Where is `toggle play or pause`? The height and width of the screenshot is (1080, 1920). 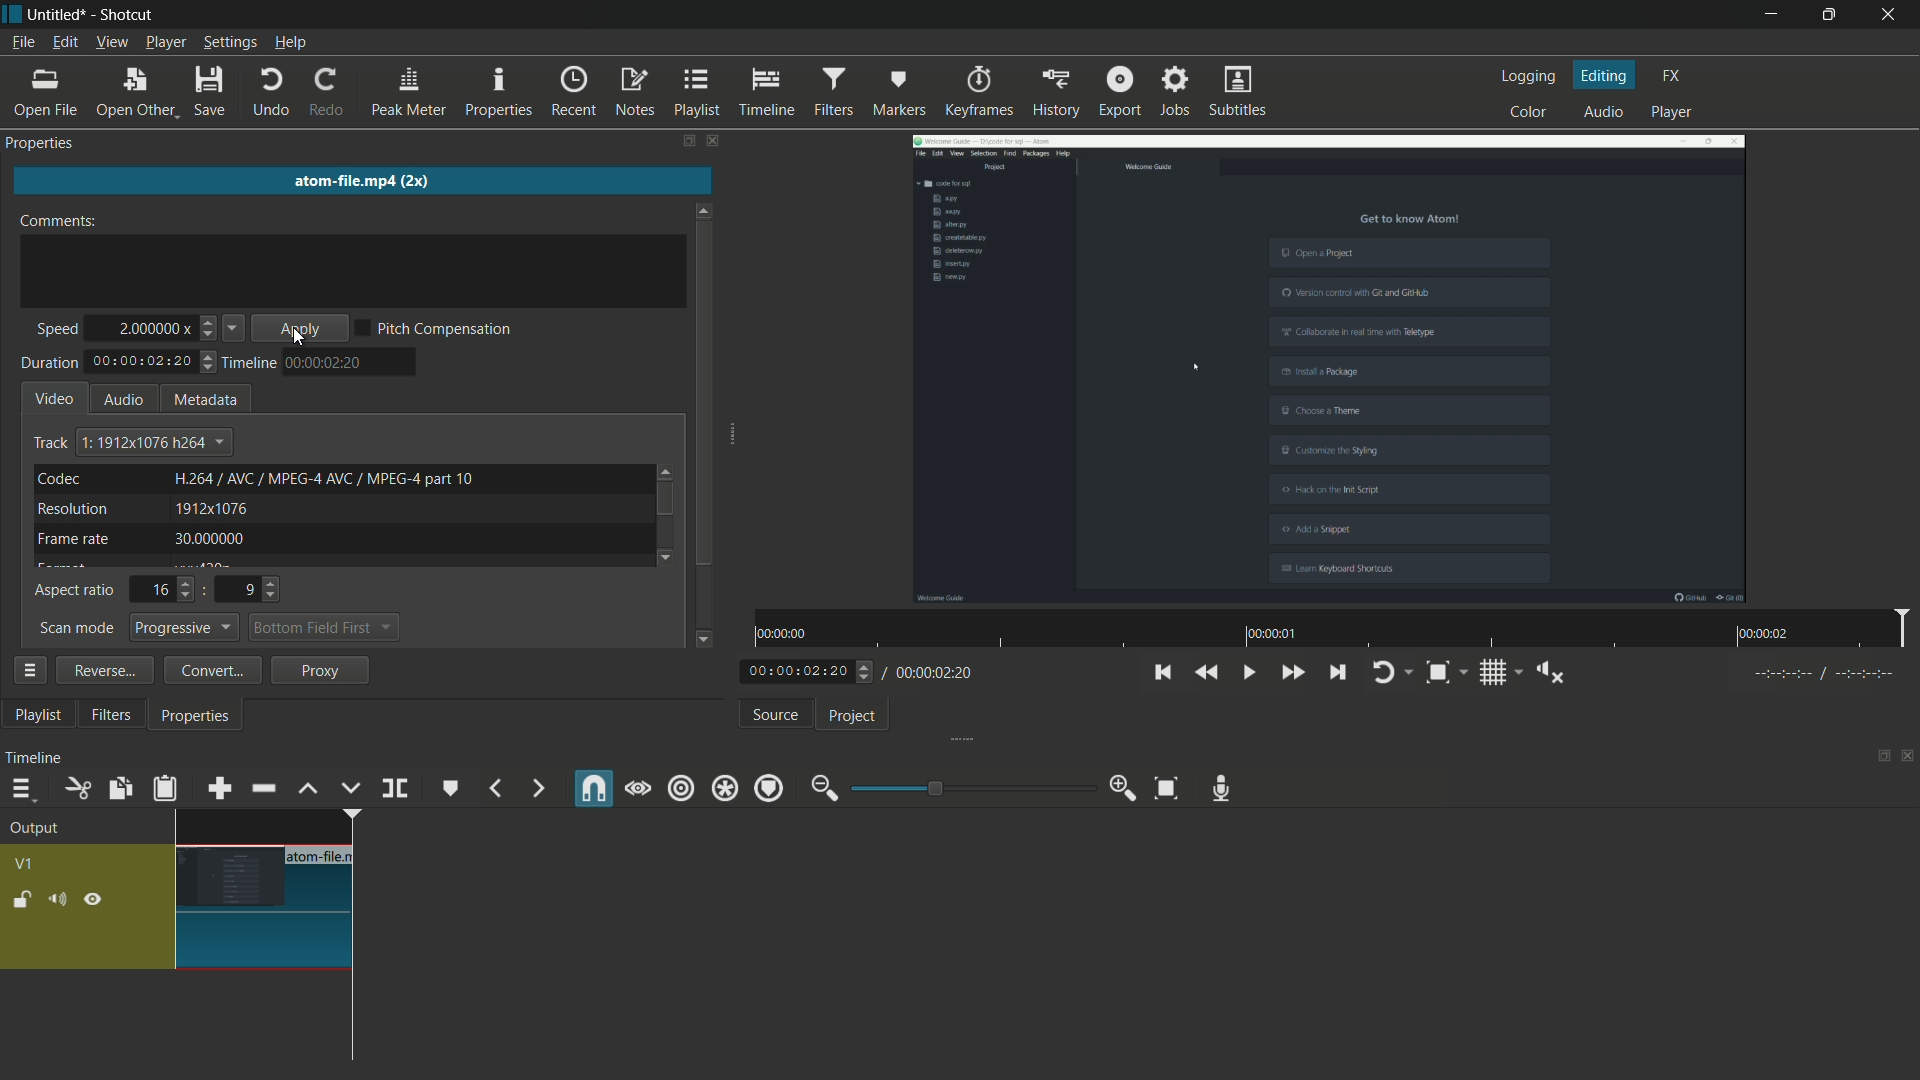 toggle play or pause is located at coordinates (1246, 673).